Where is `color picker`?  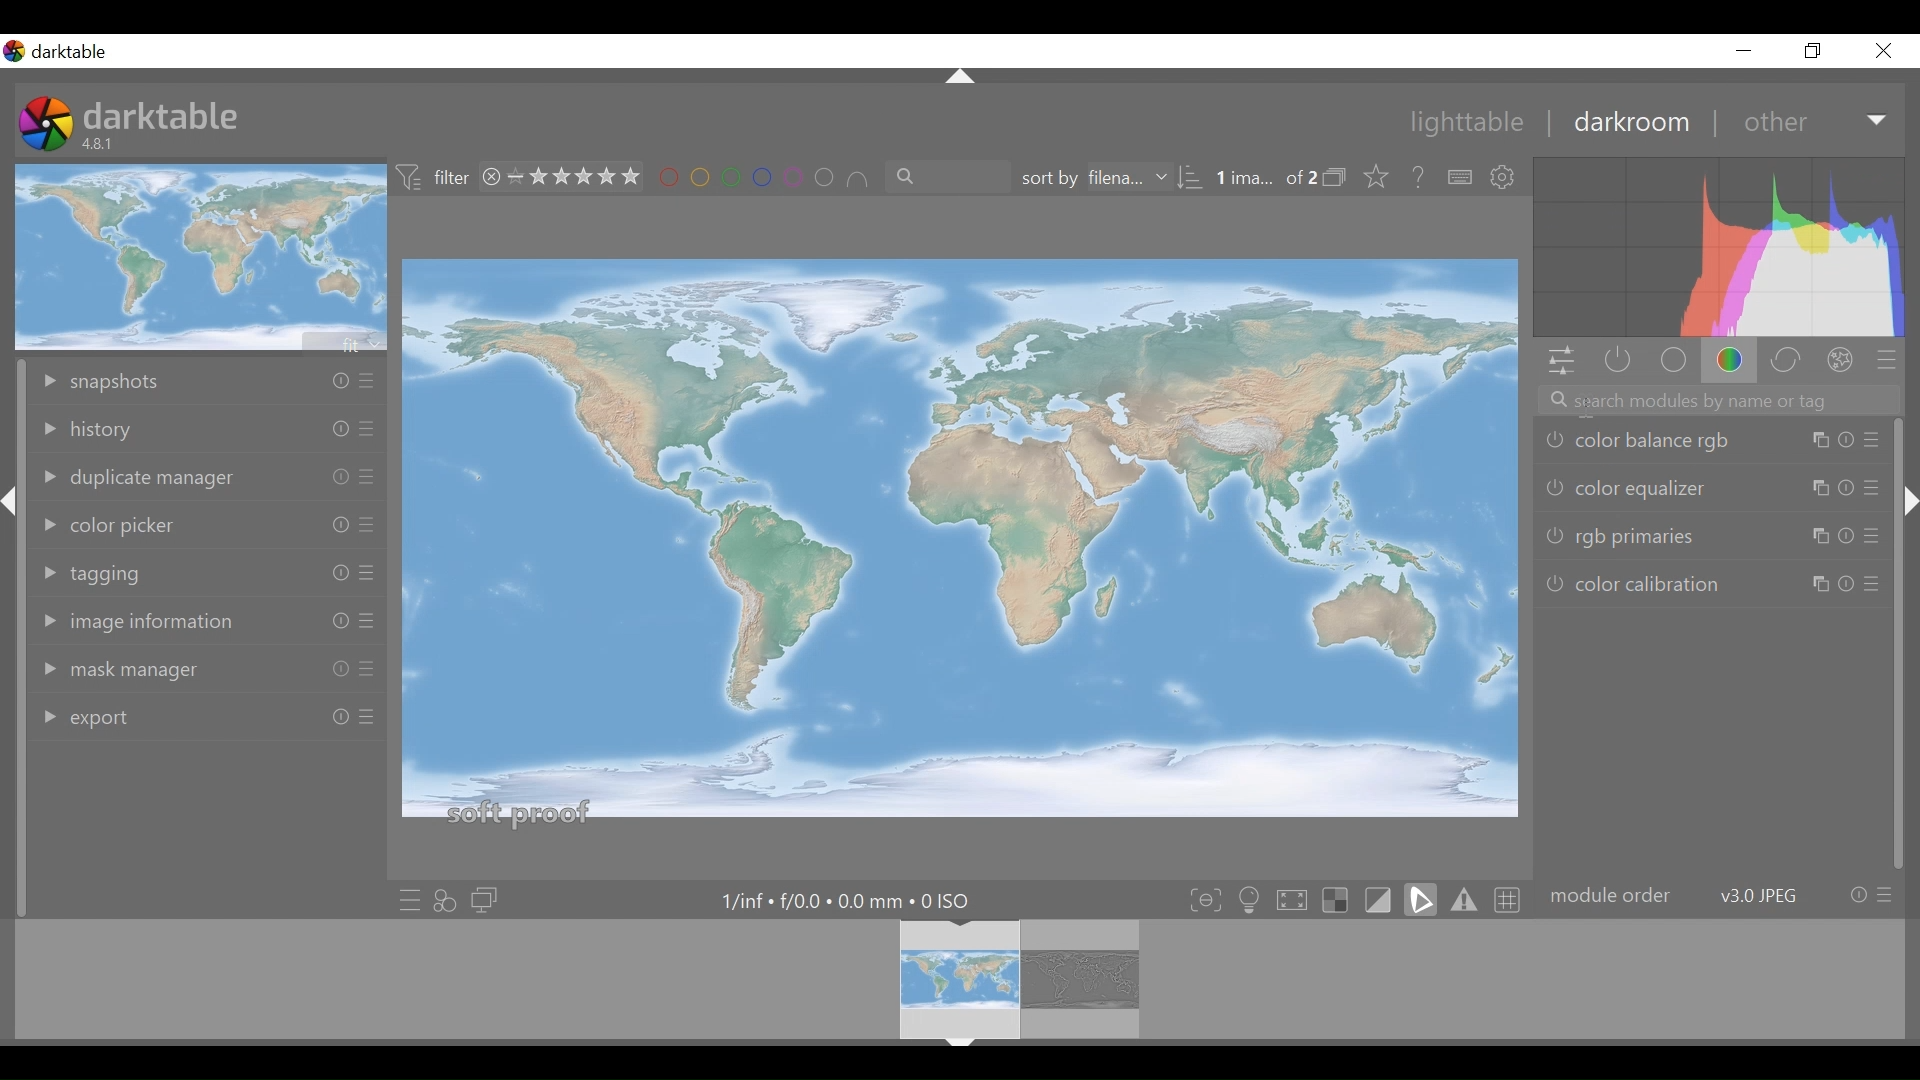 color picker is located at coordinates (206, 521).